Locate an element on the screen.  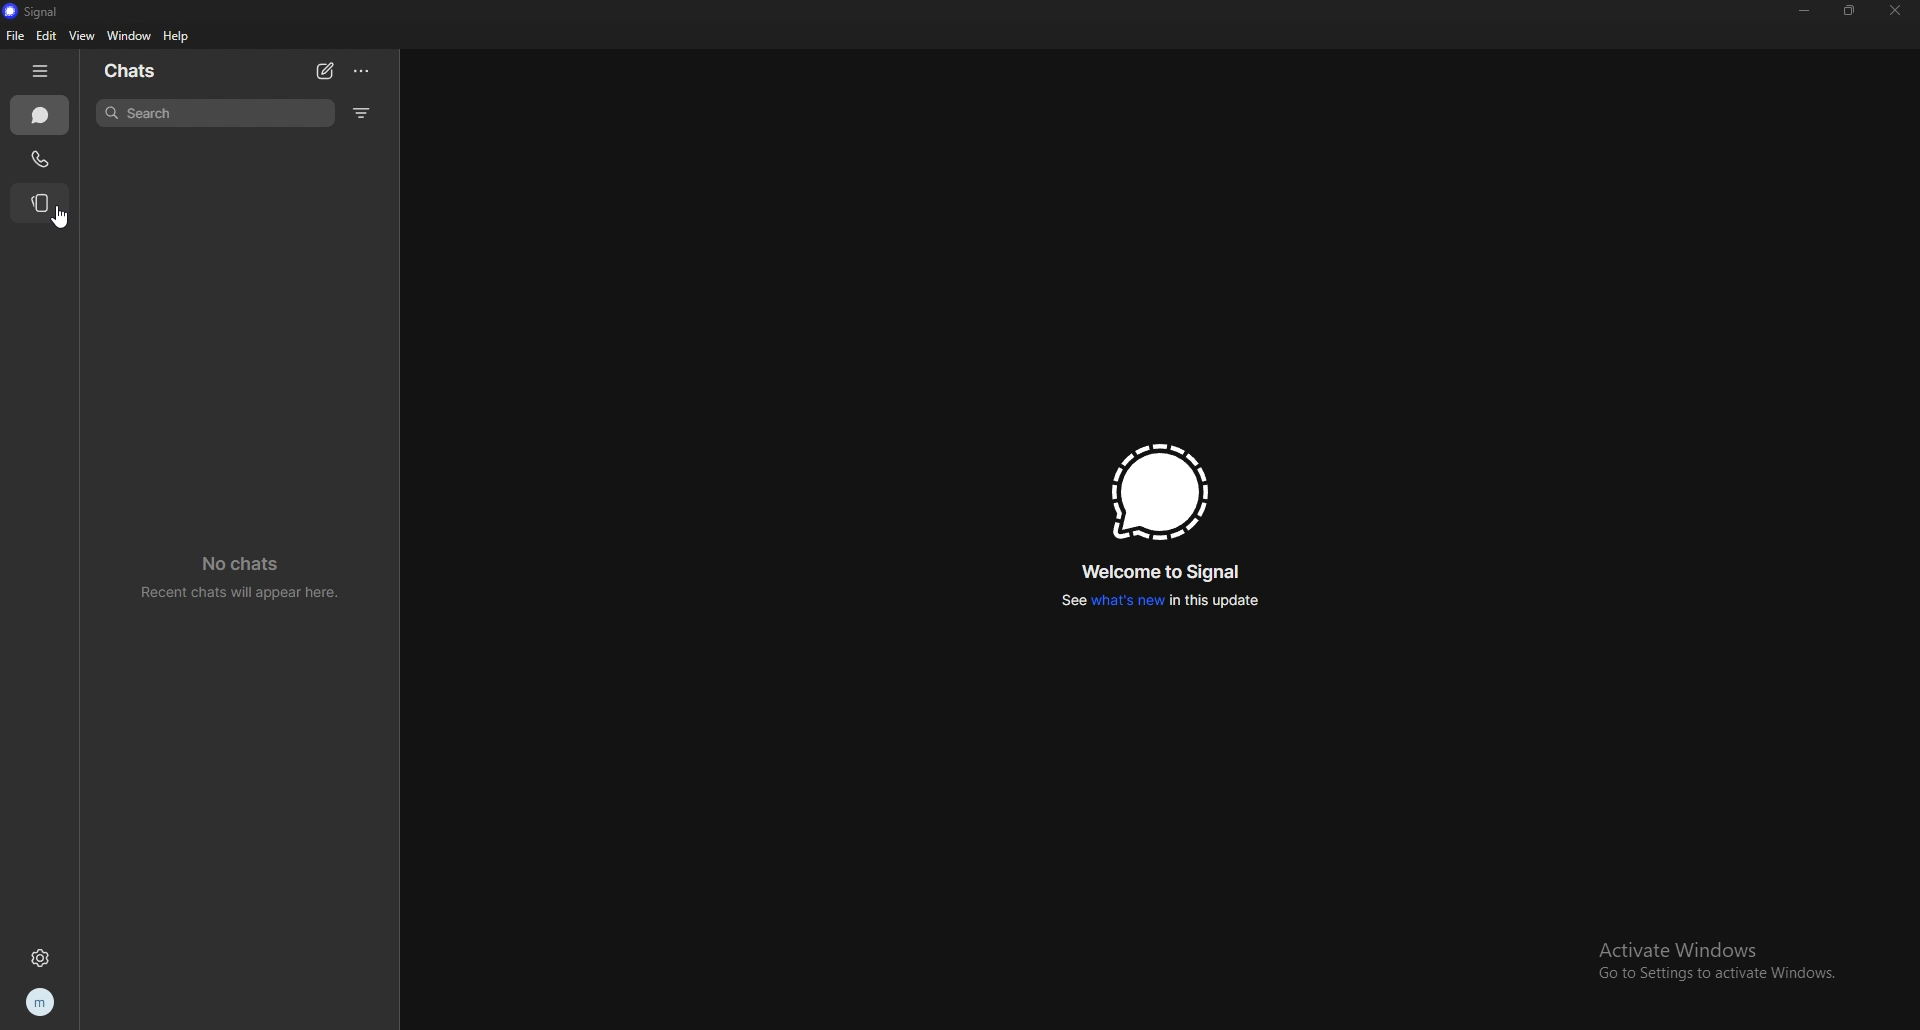
hide tab is located at coordinates (41, 69).